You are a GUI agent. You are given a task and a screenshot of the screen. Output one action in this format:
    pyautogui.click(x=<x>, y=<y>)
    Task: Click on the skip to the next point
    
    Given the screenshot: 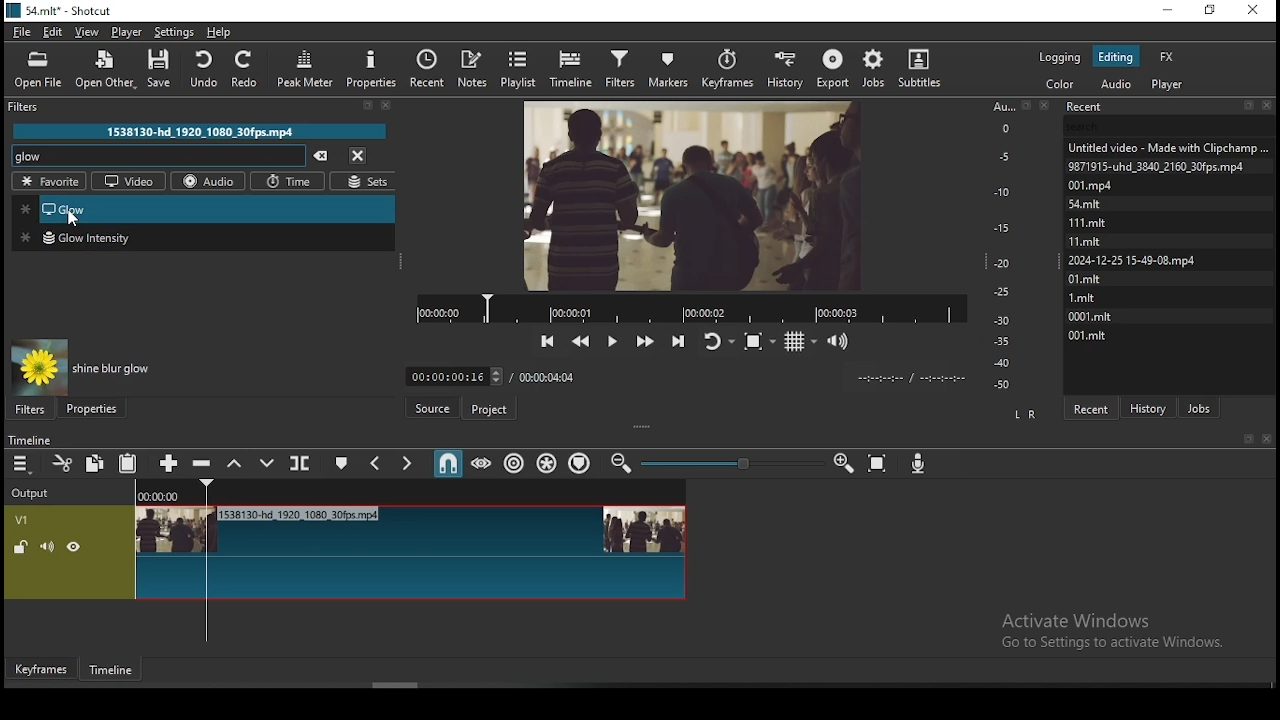 What is the action you would take?
    pyautogui.click(x=678, y=339)
    